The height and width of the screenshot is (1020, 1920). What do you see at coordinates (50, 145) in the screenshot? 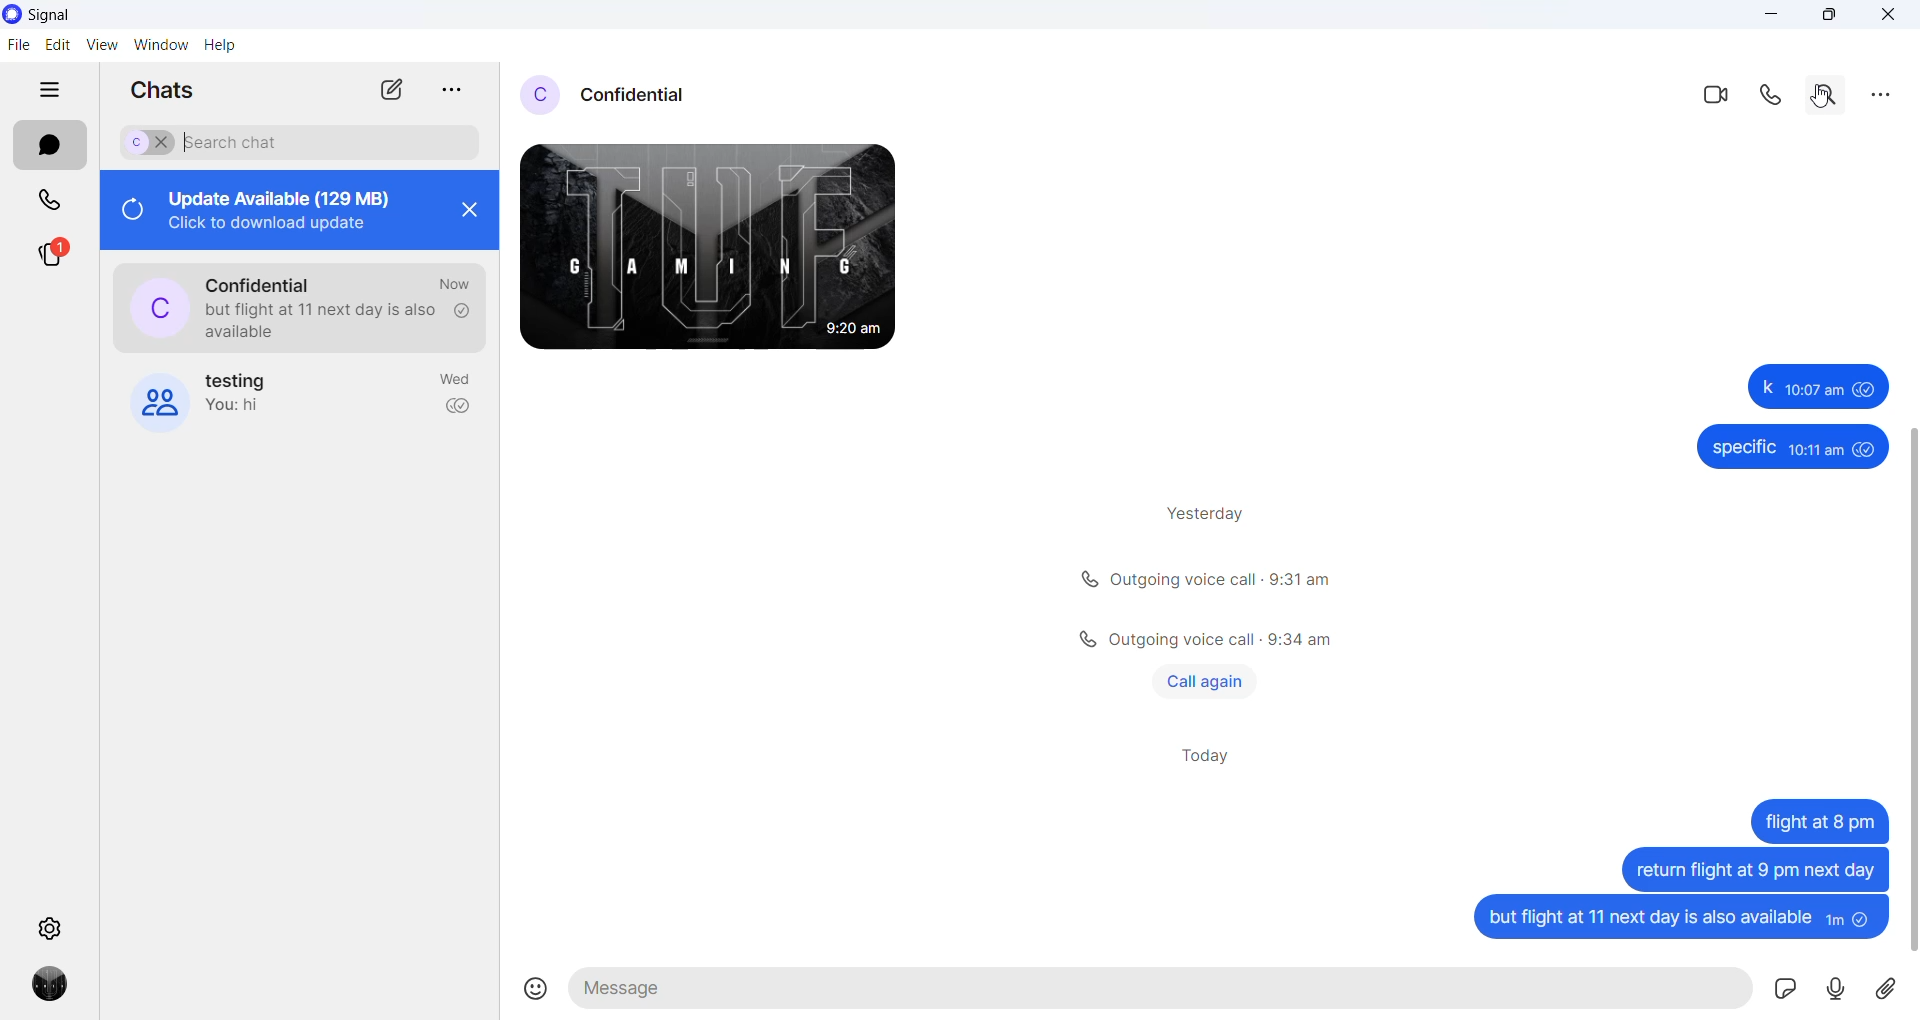
I see `chats` at bounding box center [50, 145].